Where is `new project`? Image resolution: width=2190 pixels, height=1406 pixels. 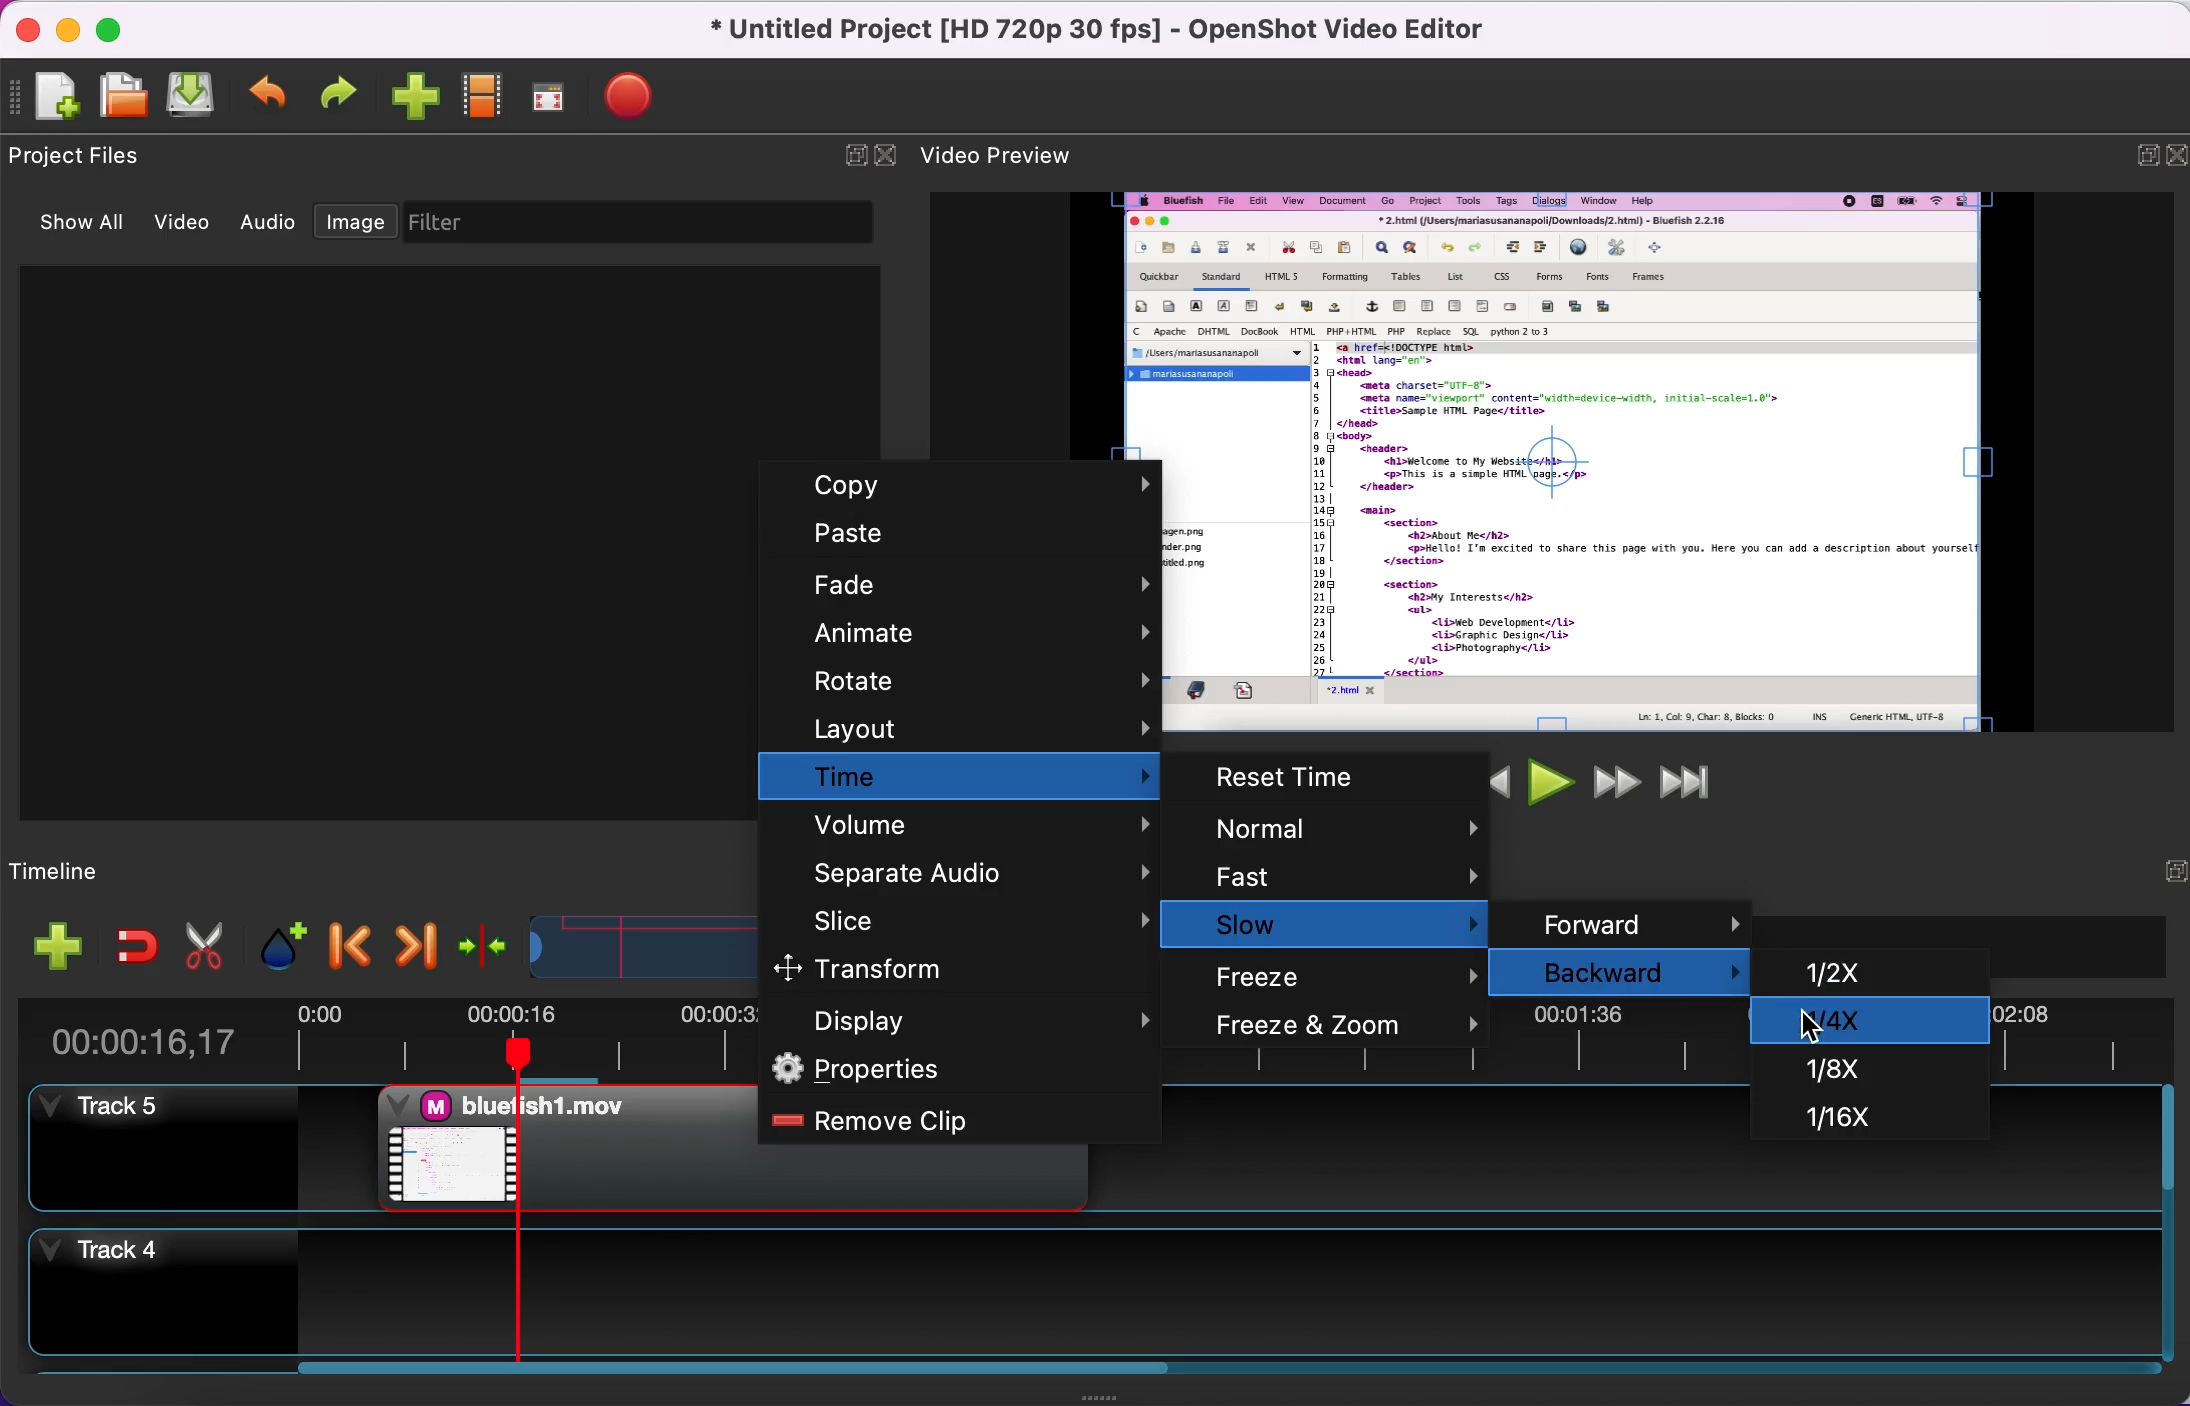 new project is located at coordinates (57, 100).